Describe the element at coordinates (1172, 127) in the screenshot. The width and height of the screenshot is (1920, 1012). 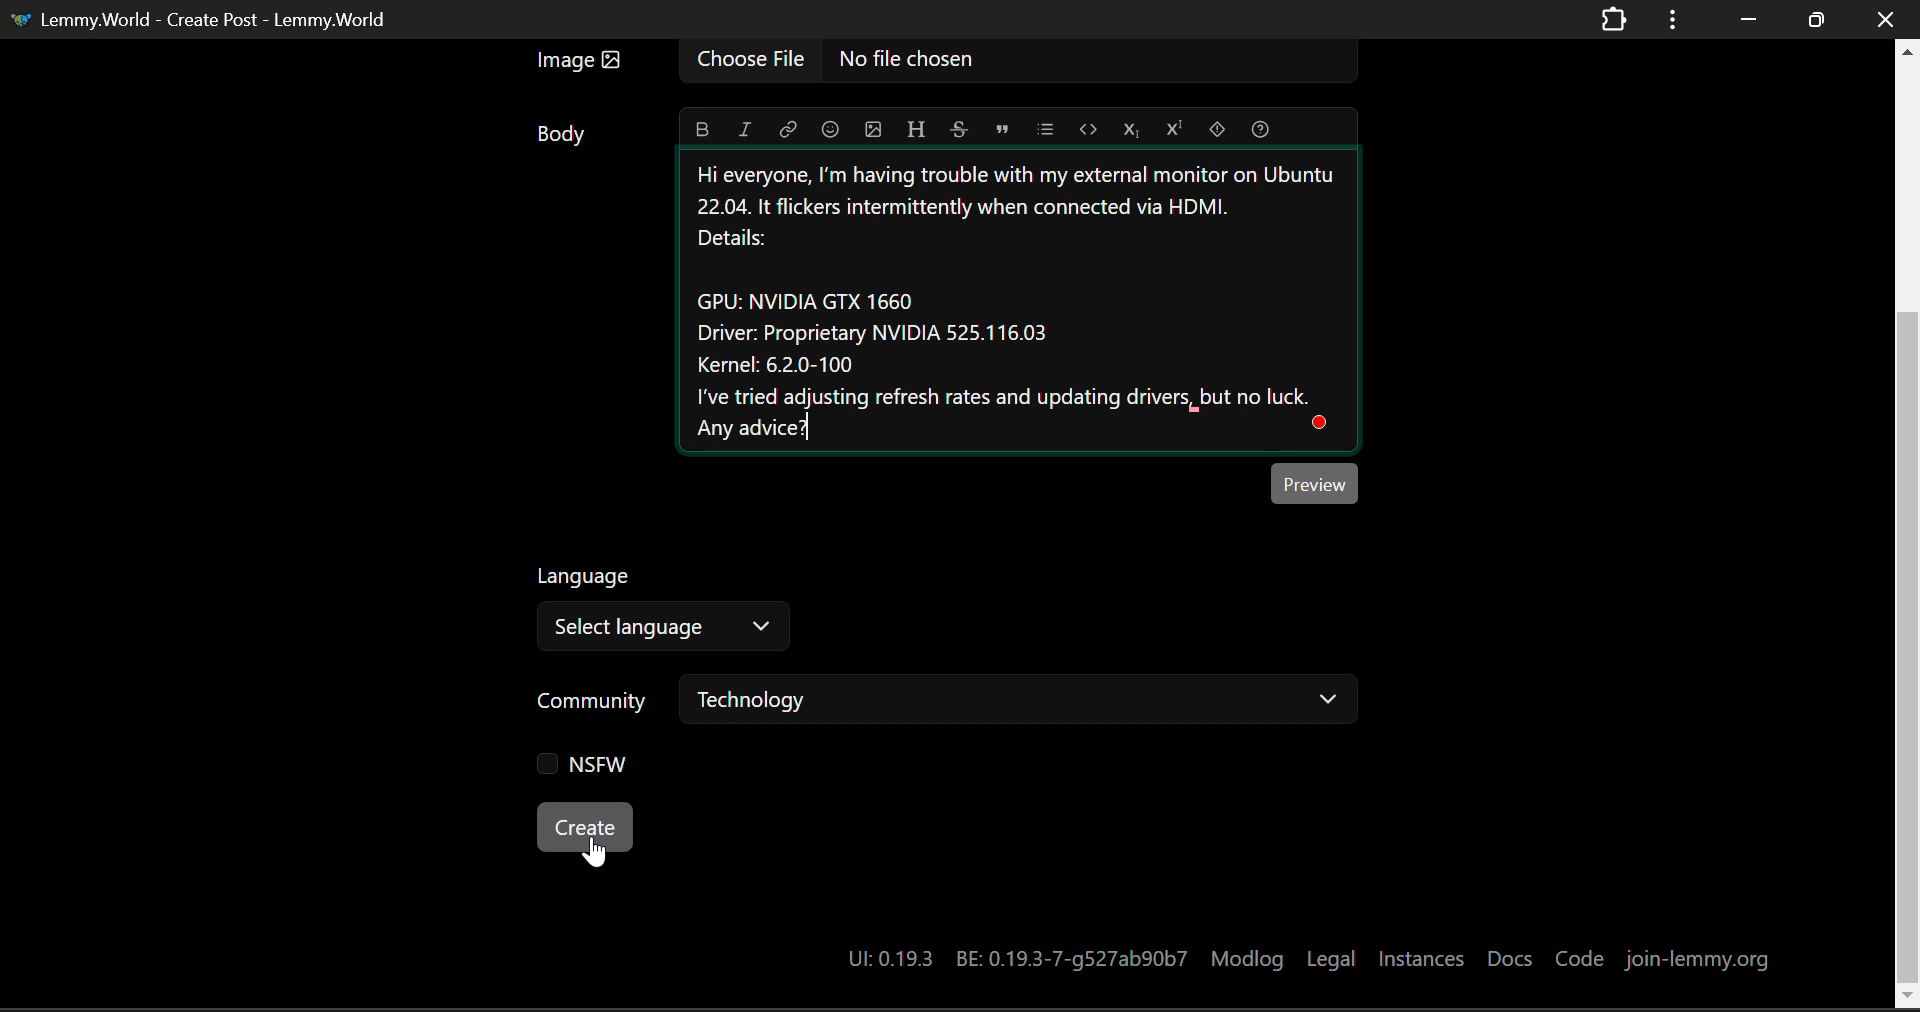
I see `Superscript` at that location.